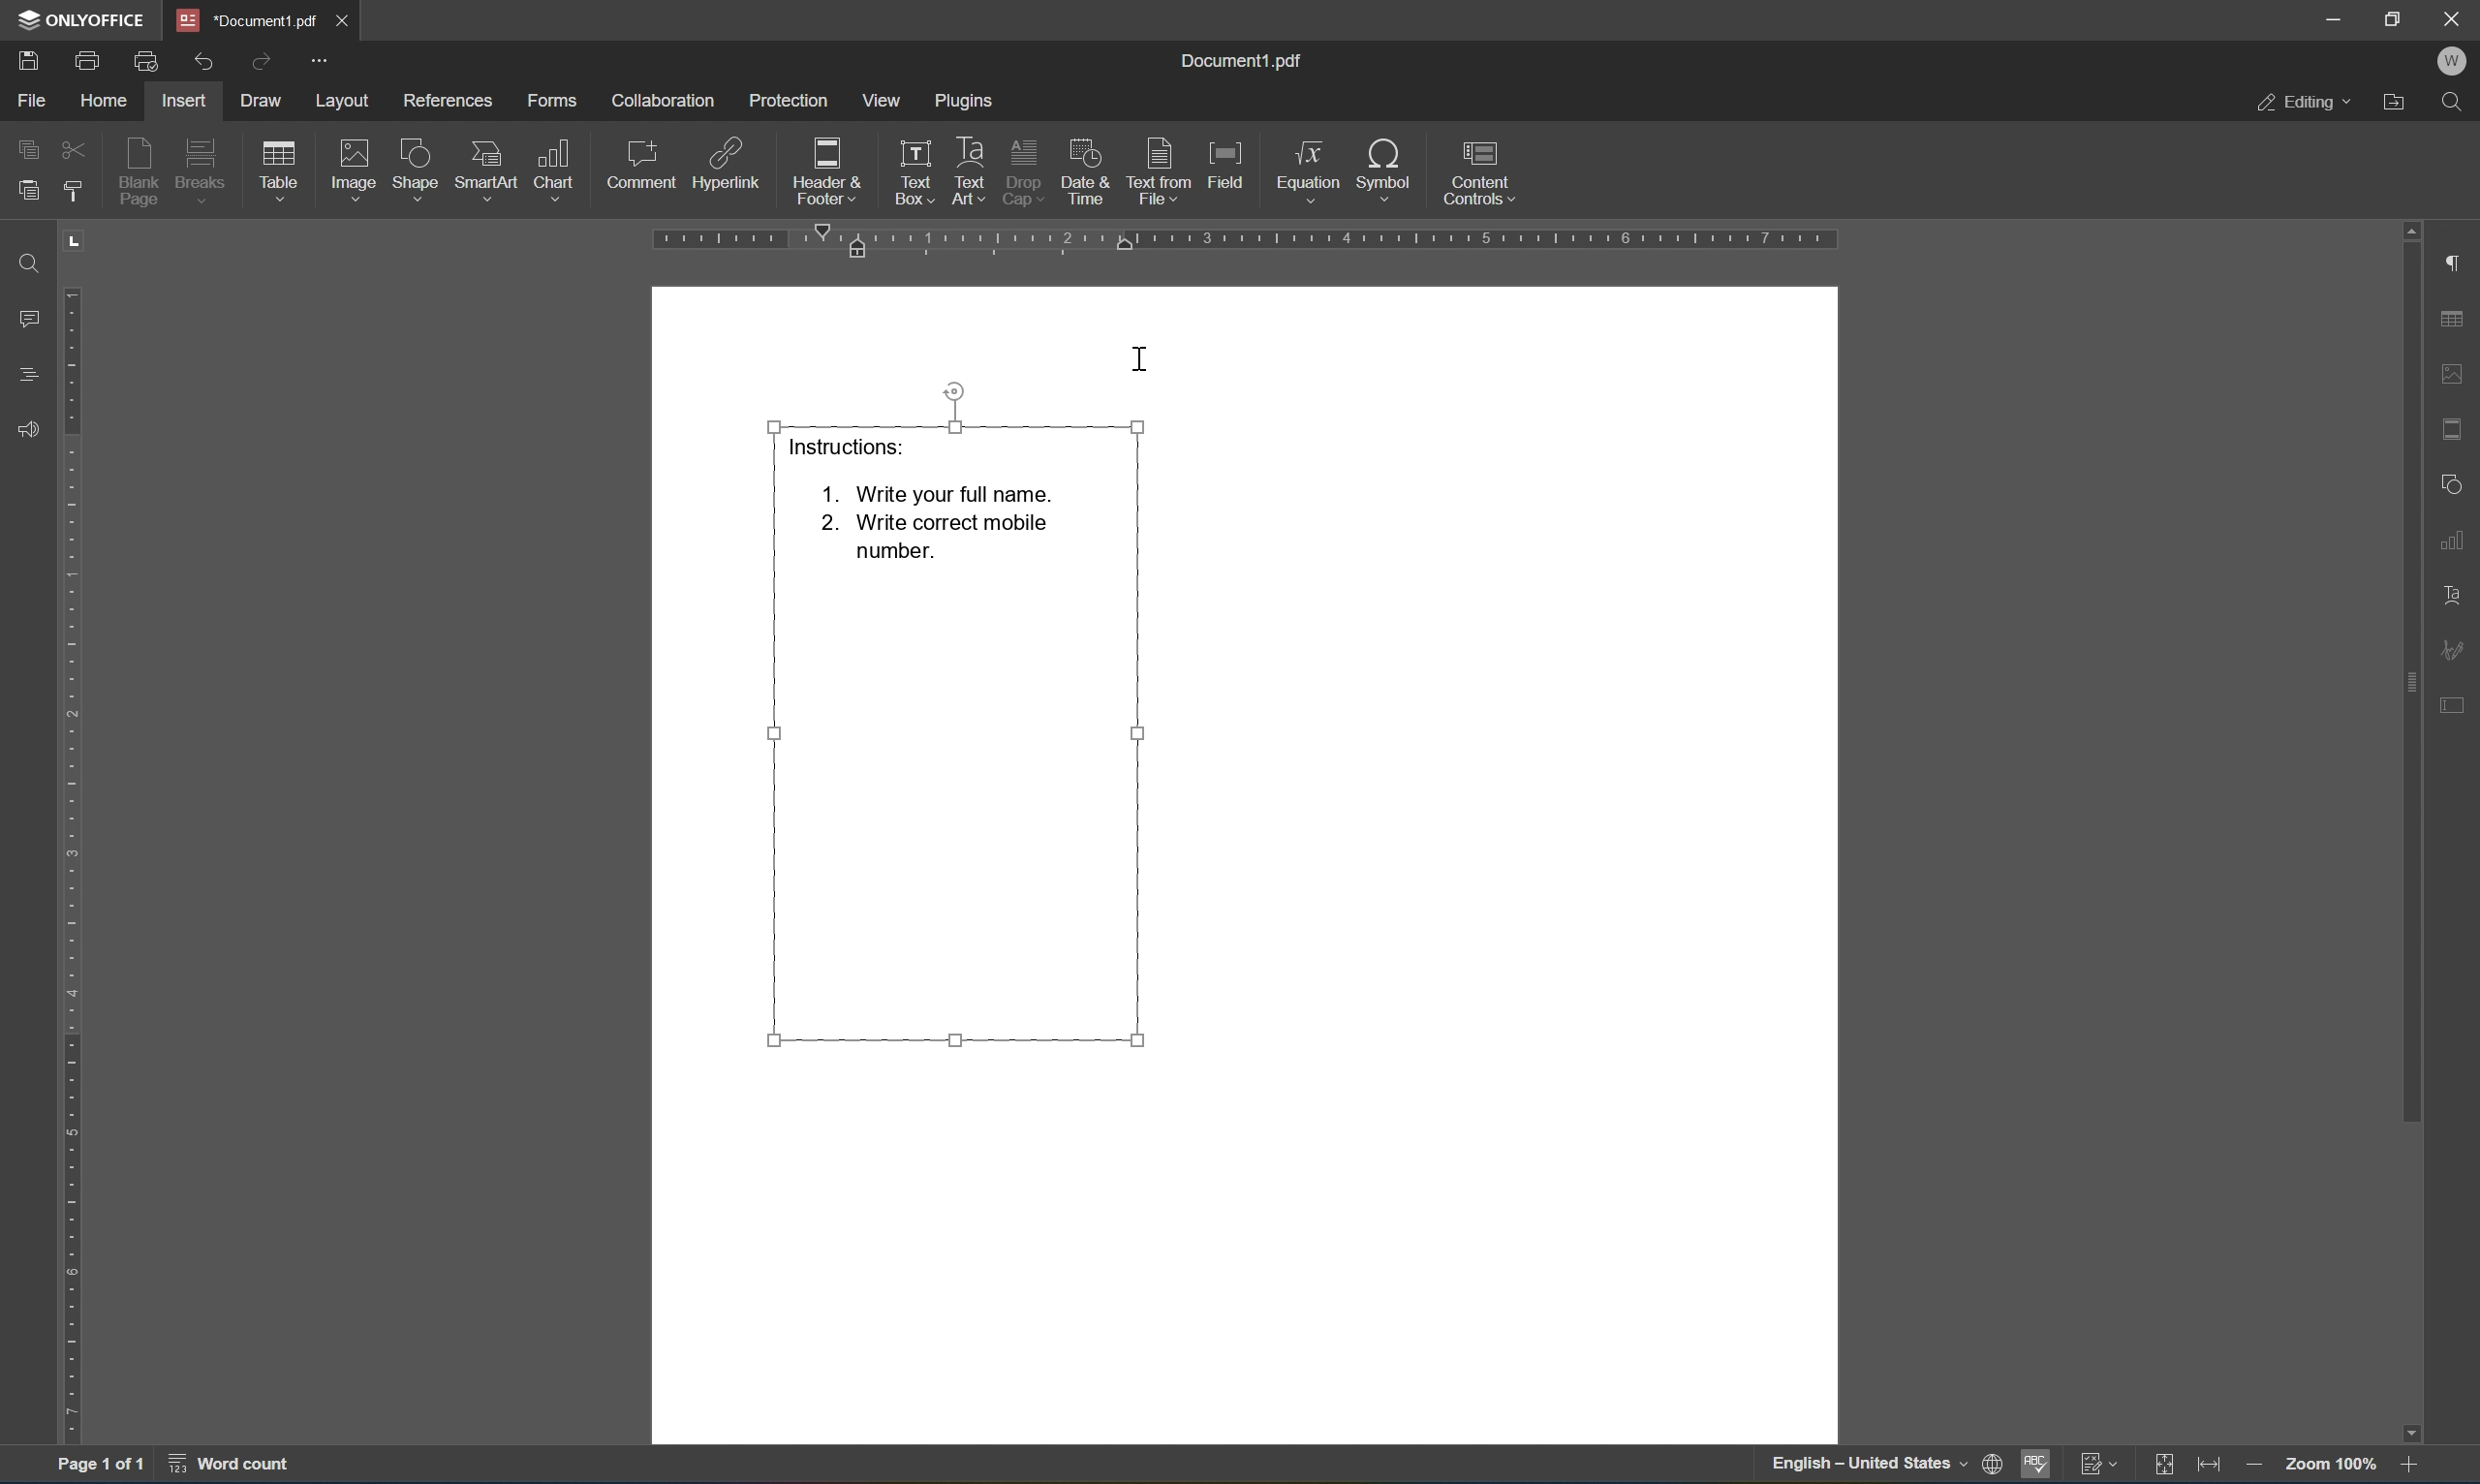  Describe the element at coordinates (552, 101) in the screenshot. I see `forms` at that location.